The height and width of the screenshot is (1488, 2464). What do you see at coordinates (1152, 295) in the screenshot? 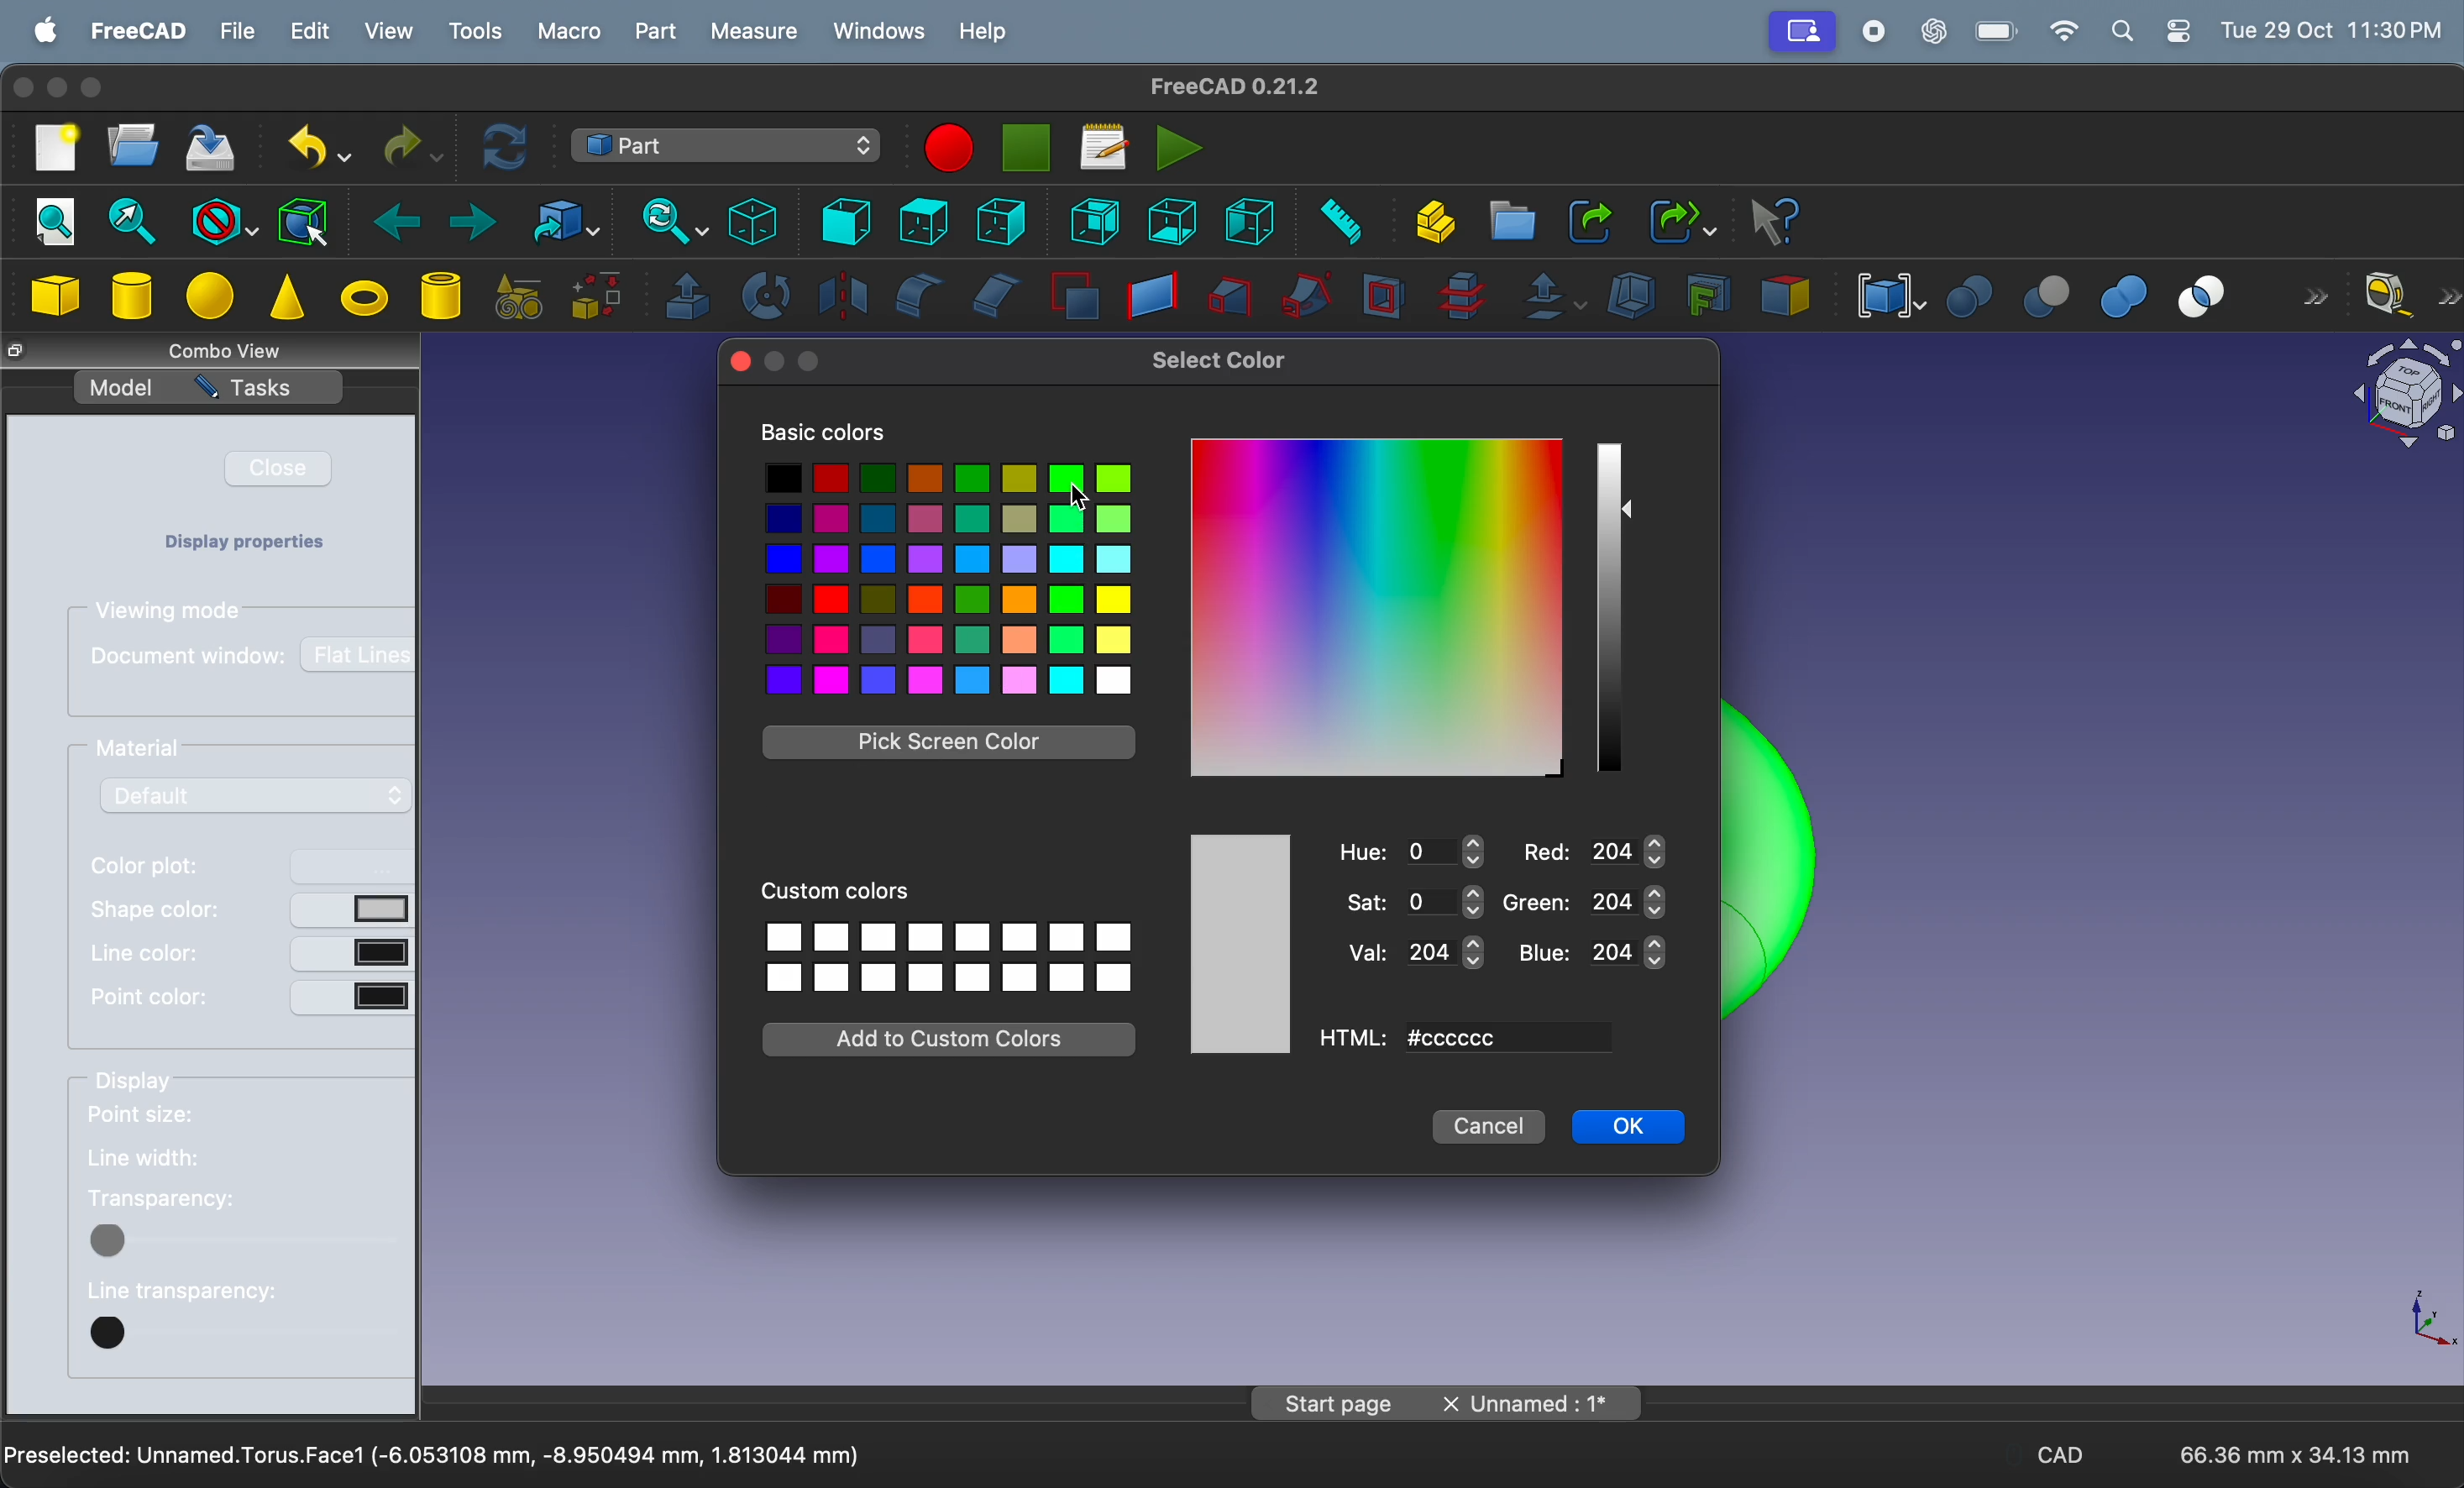
I see `create ruled surface` at bounding box center [1152, 295].